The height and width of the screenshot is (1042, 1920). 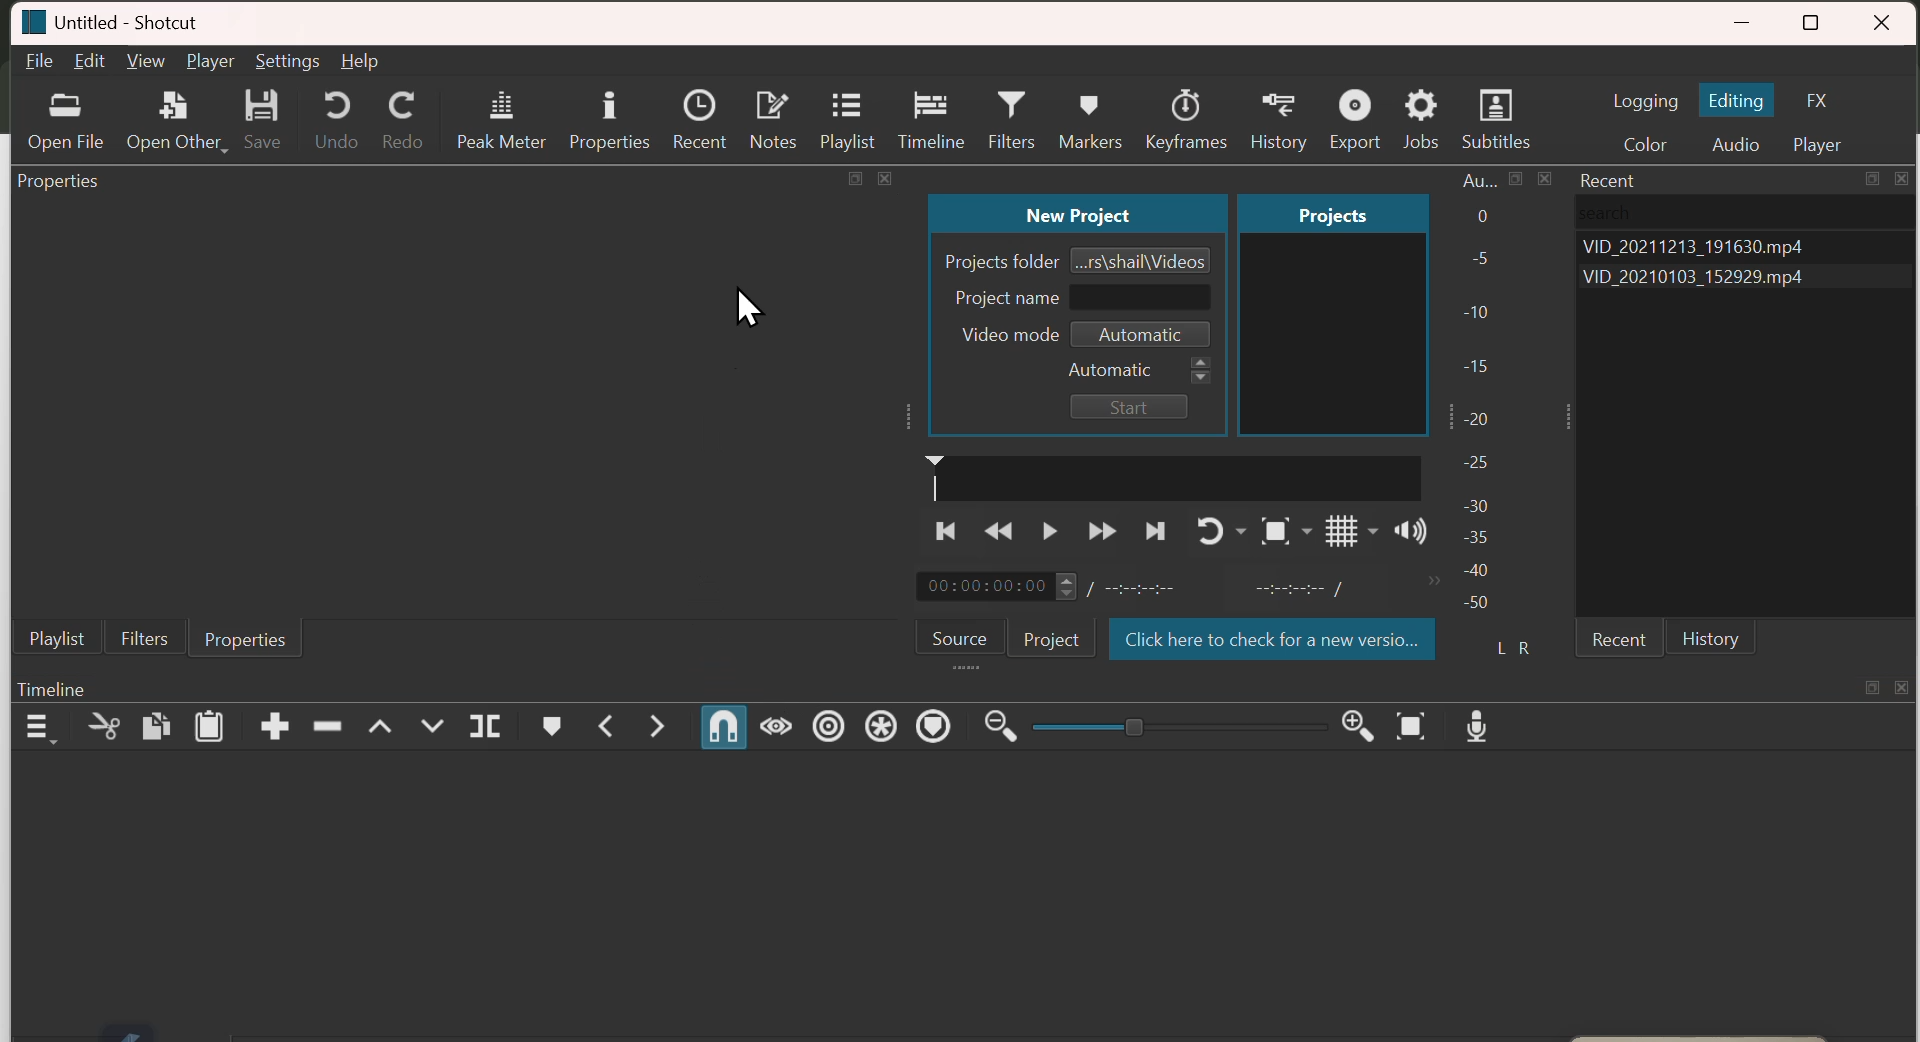 What do you see at coordinates (1102, 529) in the screenshot?
I see `Forward` at bounding box center [1102, 529].